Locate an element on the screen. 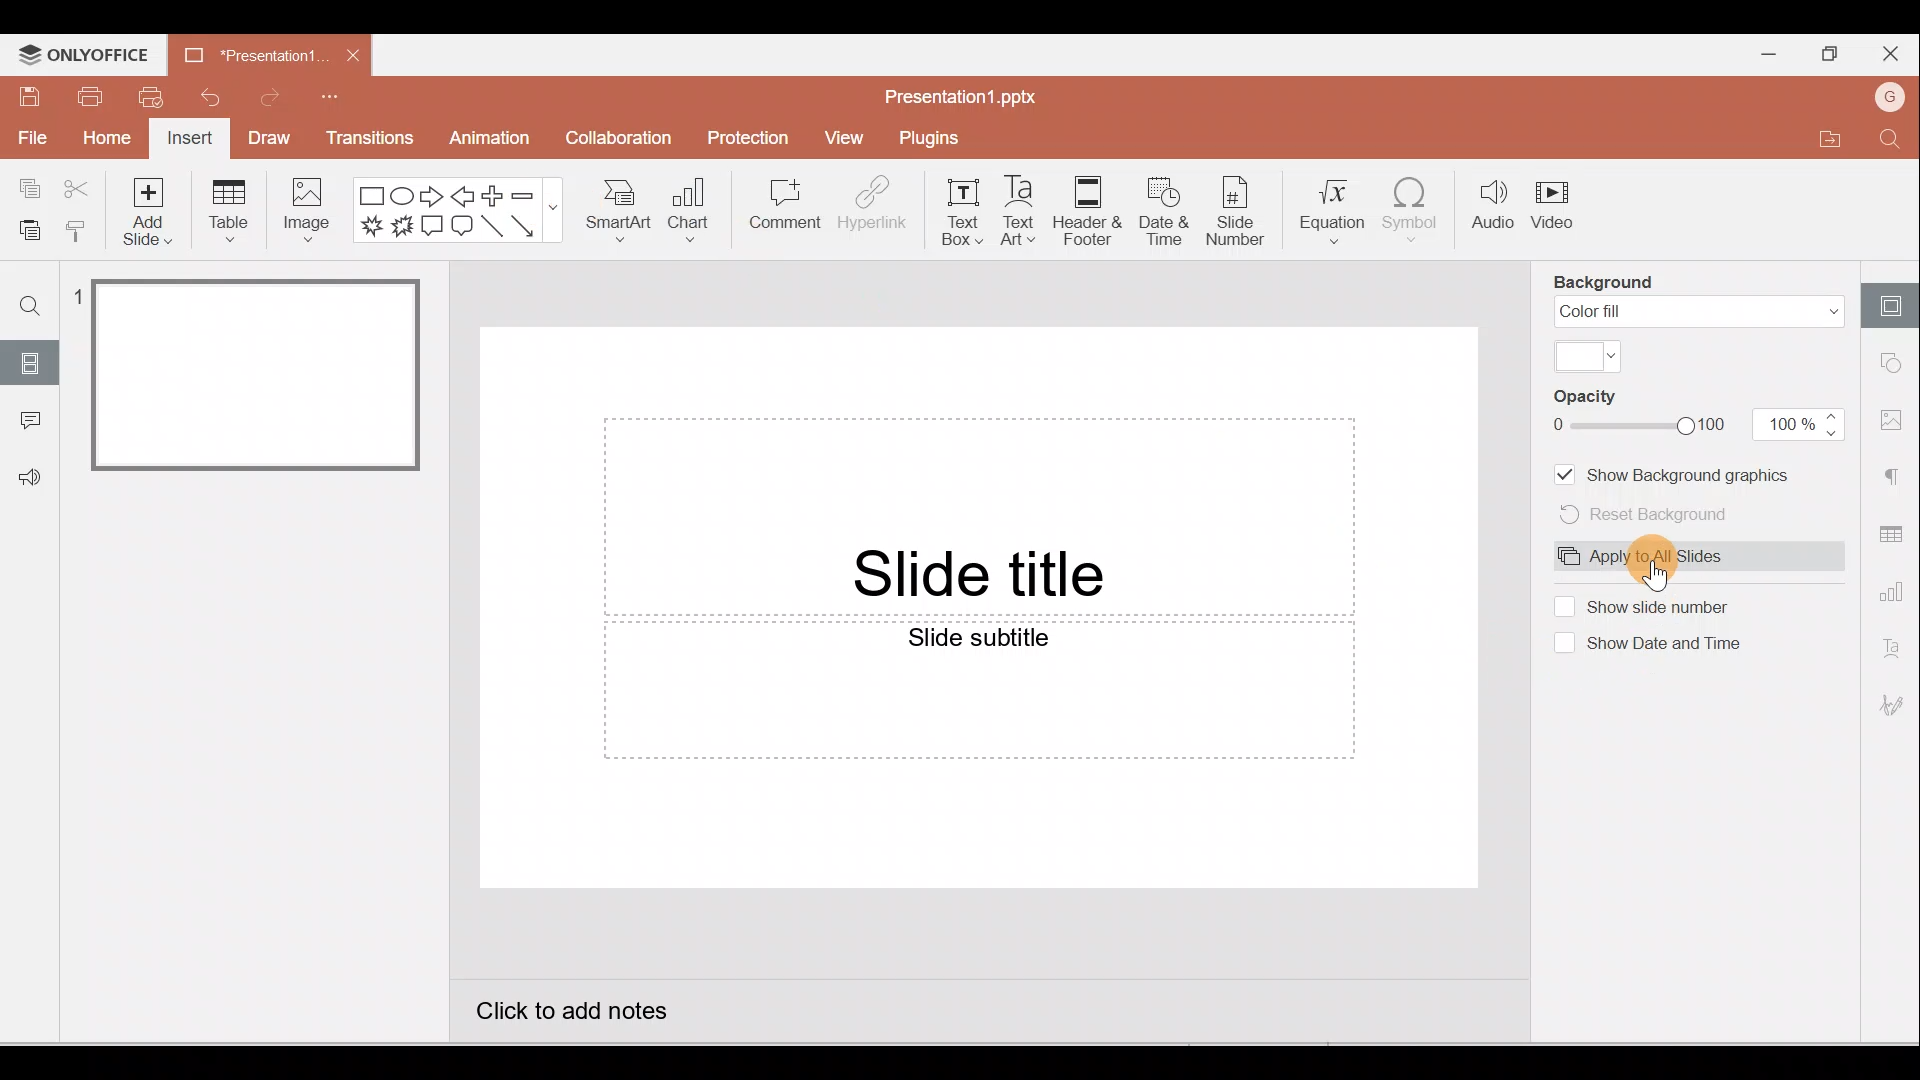 The image size is (1920, 1080). Plugins is located at coordinates (942, 134).